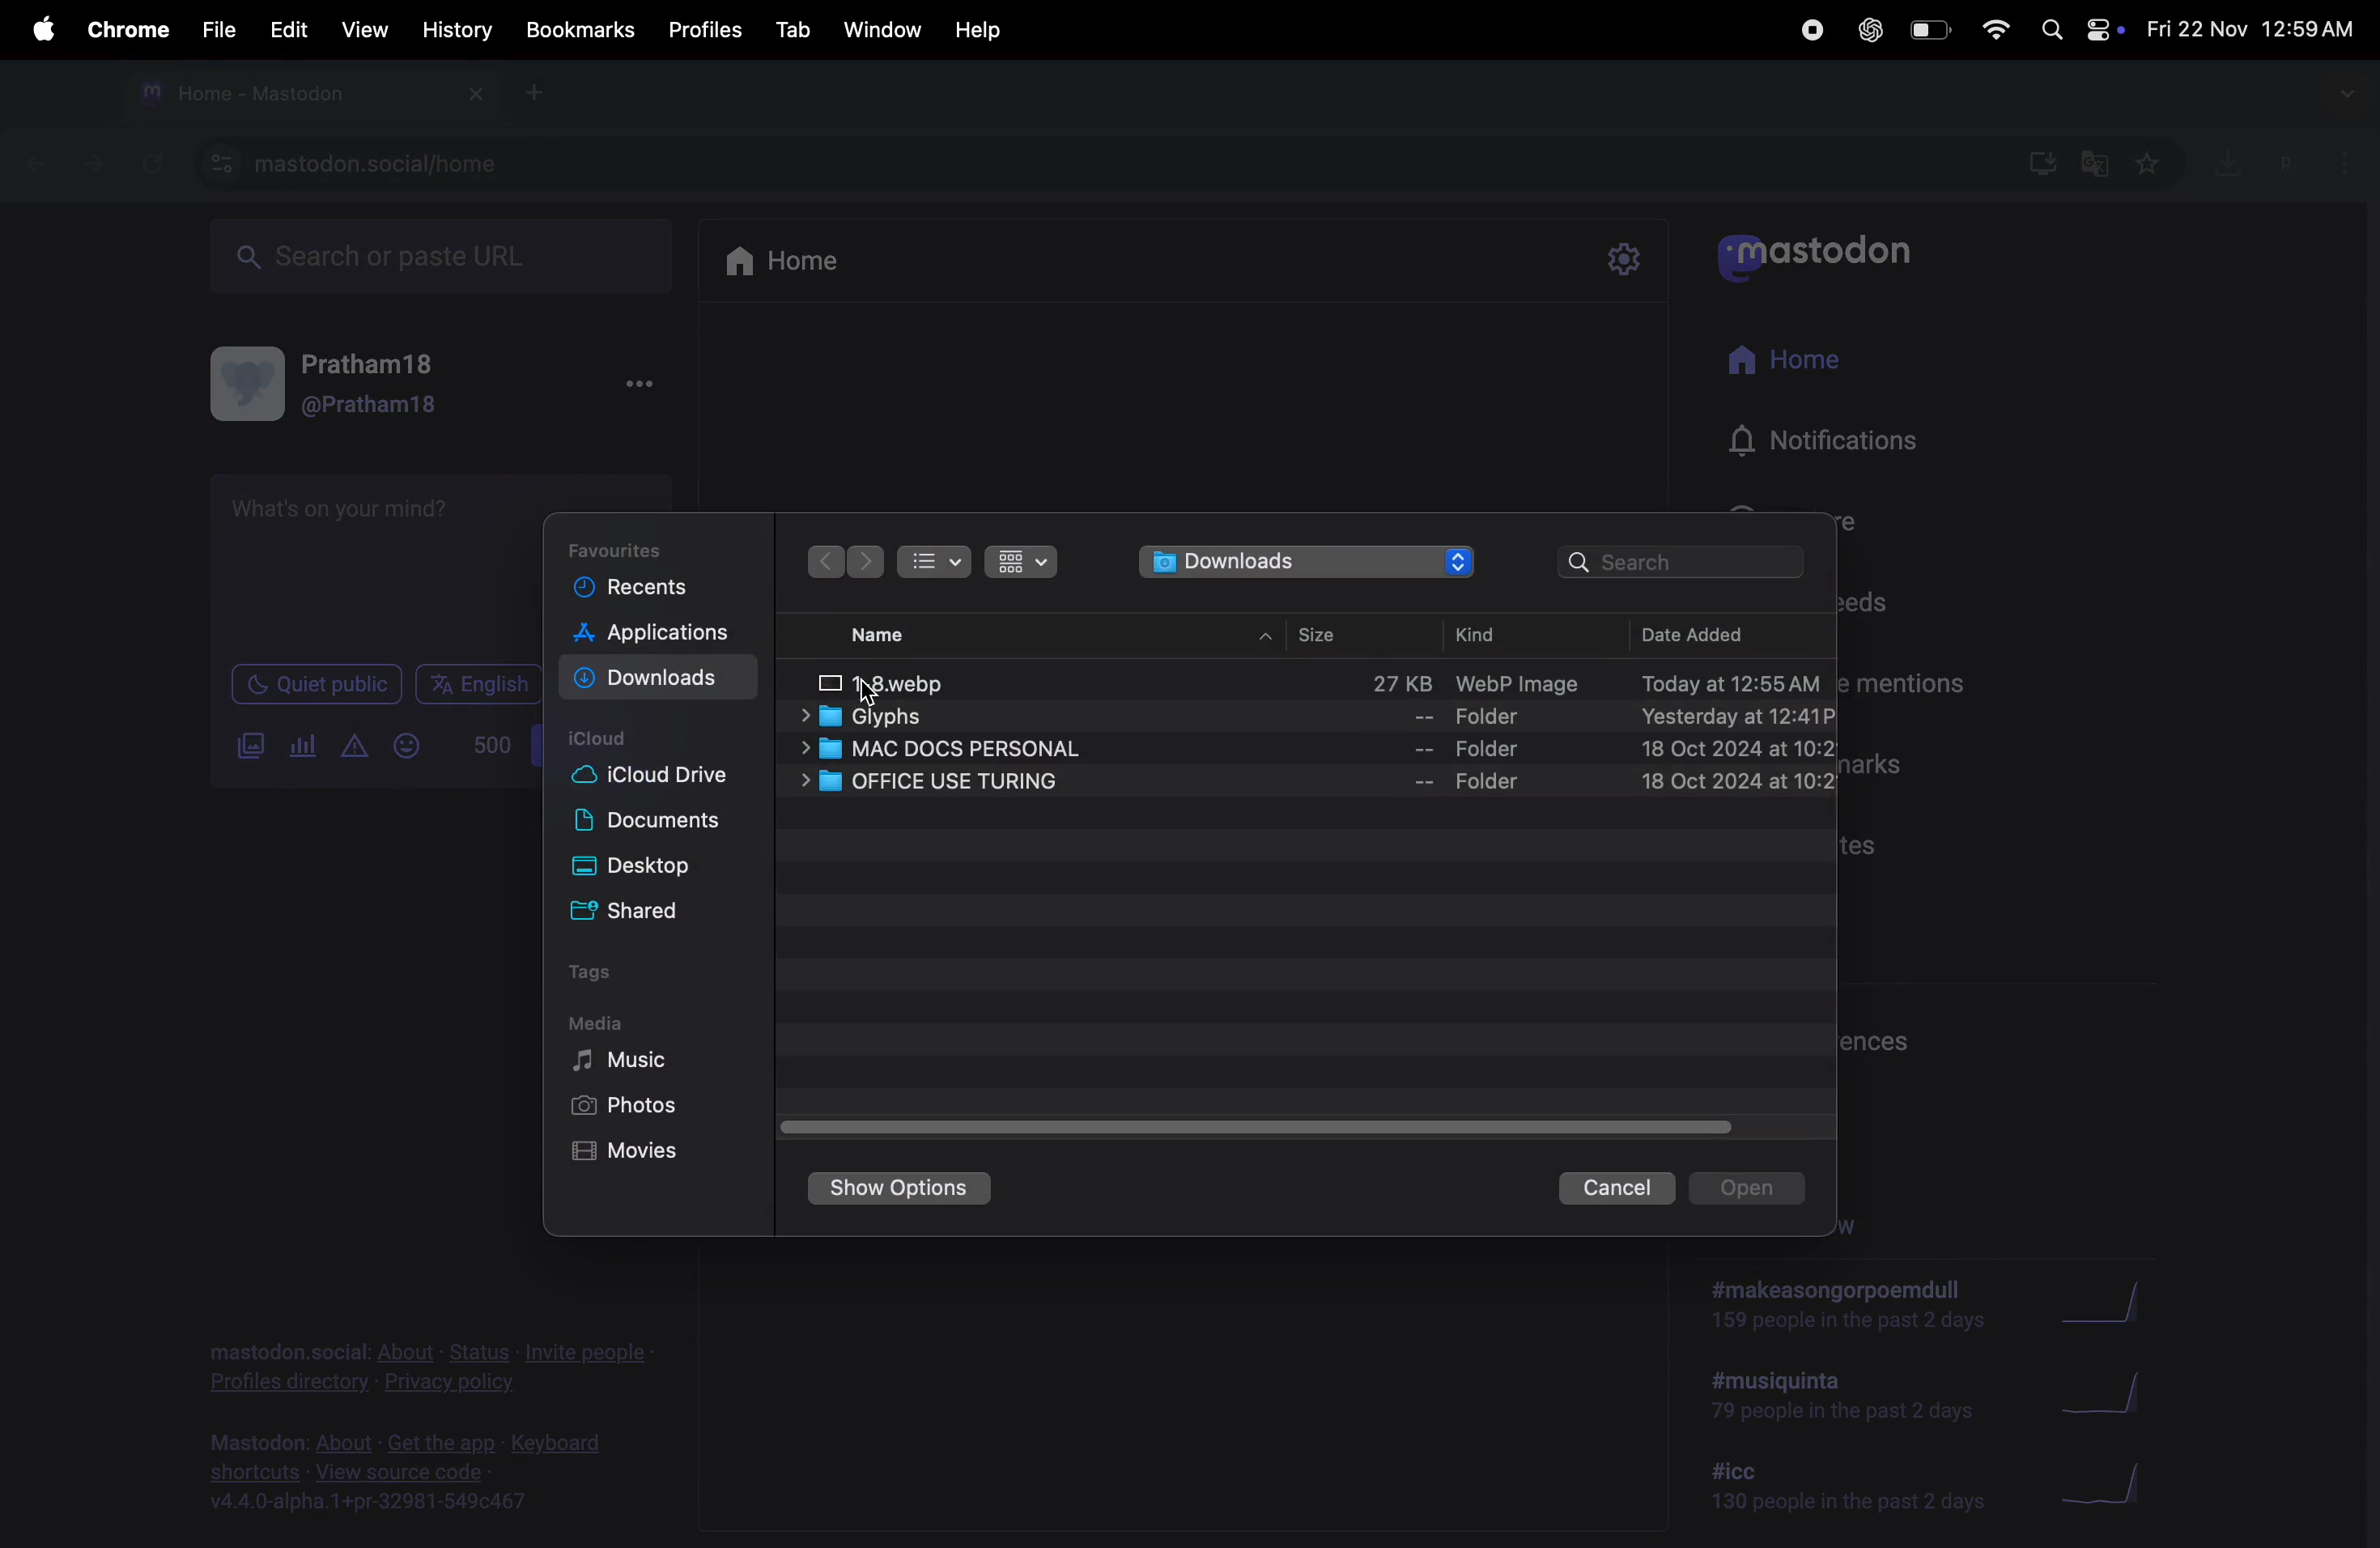 The width and height of the screenshot is (2380, 1548). I want to click on battery, so click(1927, 31).